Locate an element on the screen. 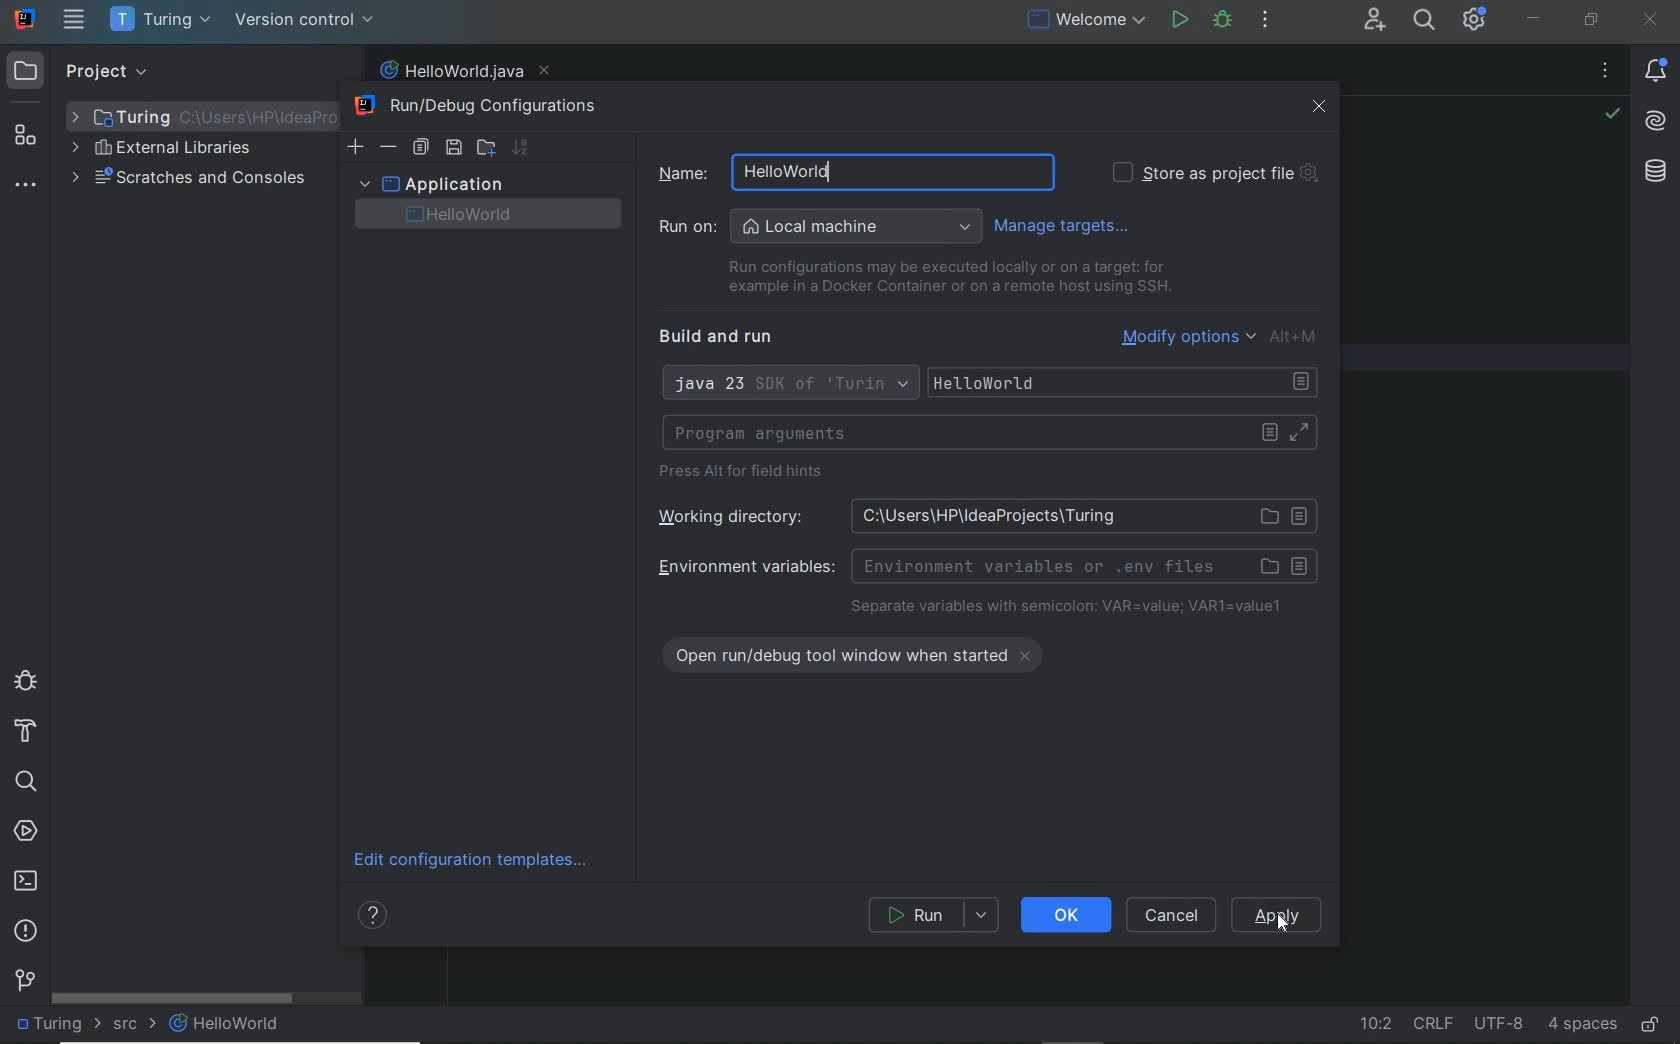  src is located at coordinates (134, 1027).